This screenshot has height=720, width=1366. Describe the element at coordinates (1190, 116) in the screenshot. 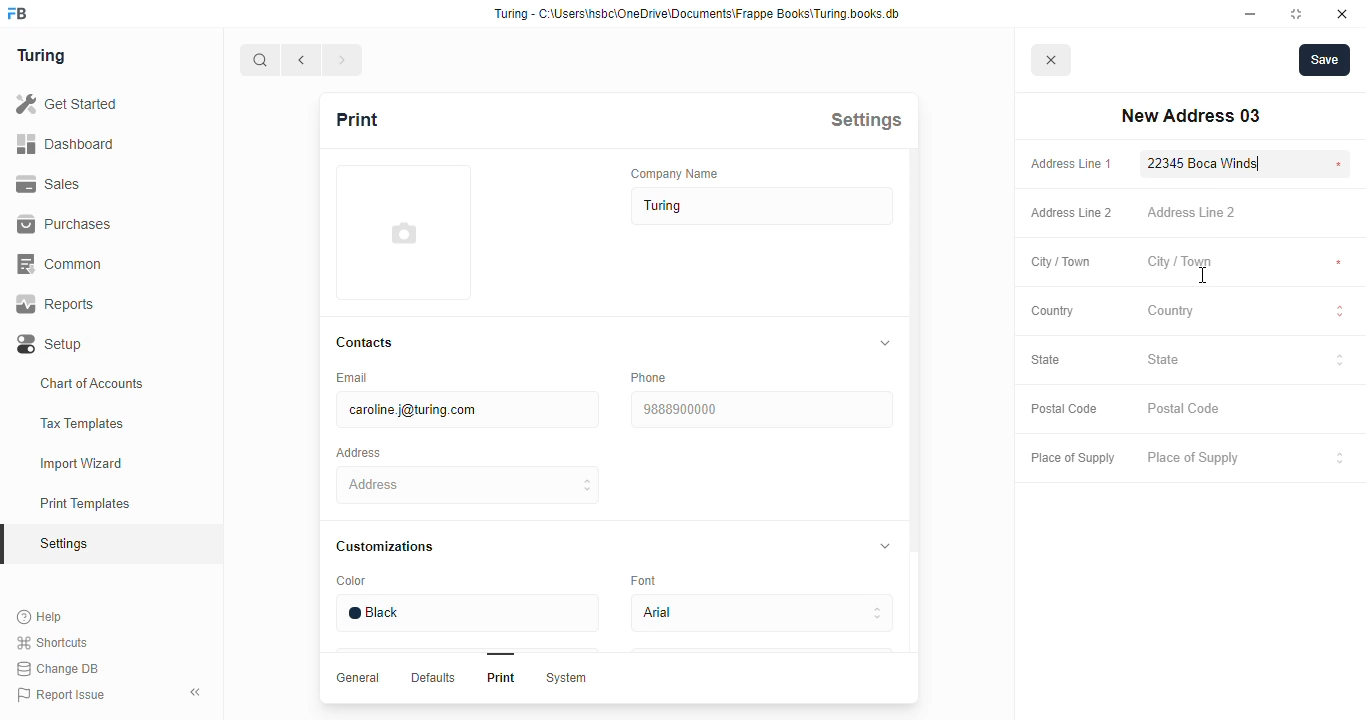

I see `new address 03` at that location.